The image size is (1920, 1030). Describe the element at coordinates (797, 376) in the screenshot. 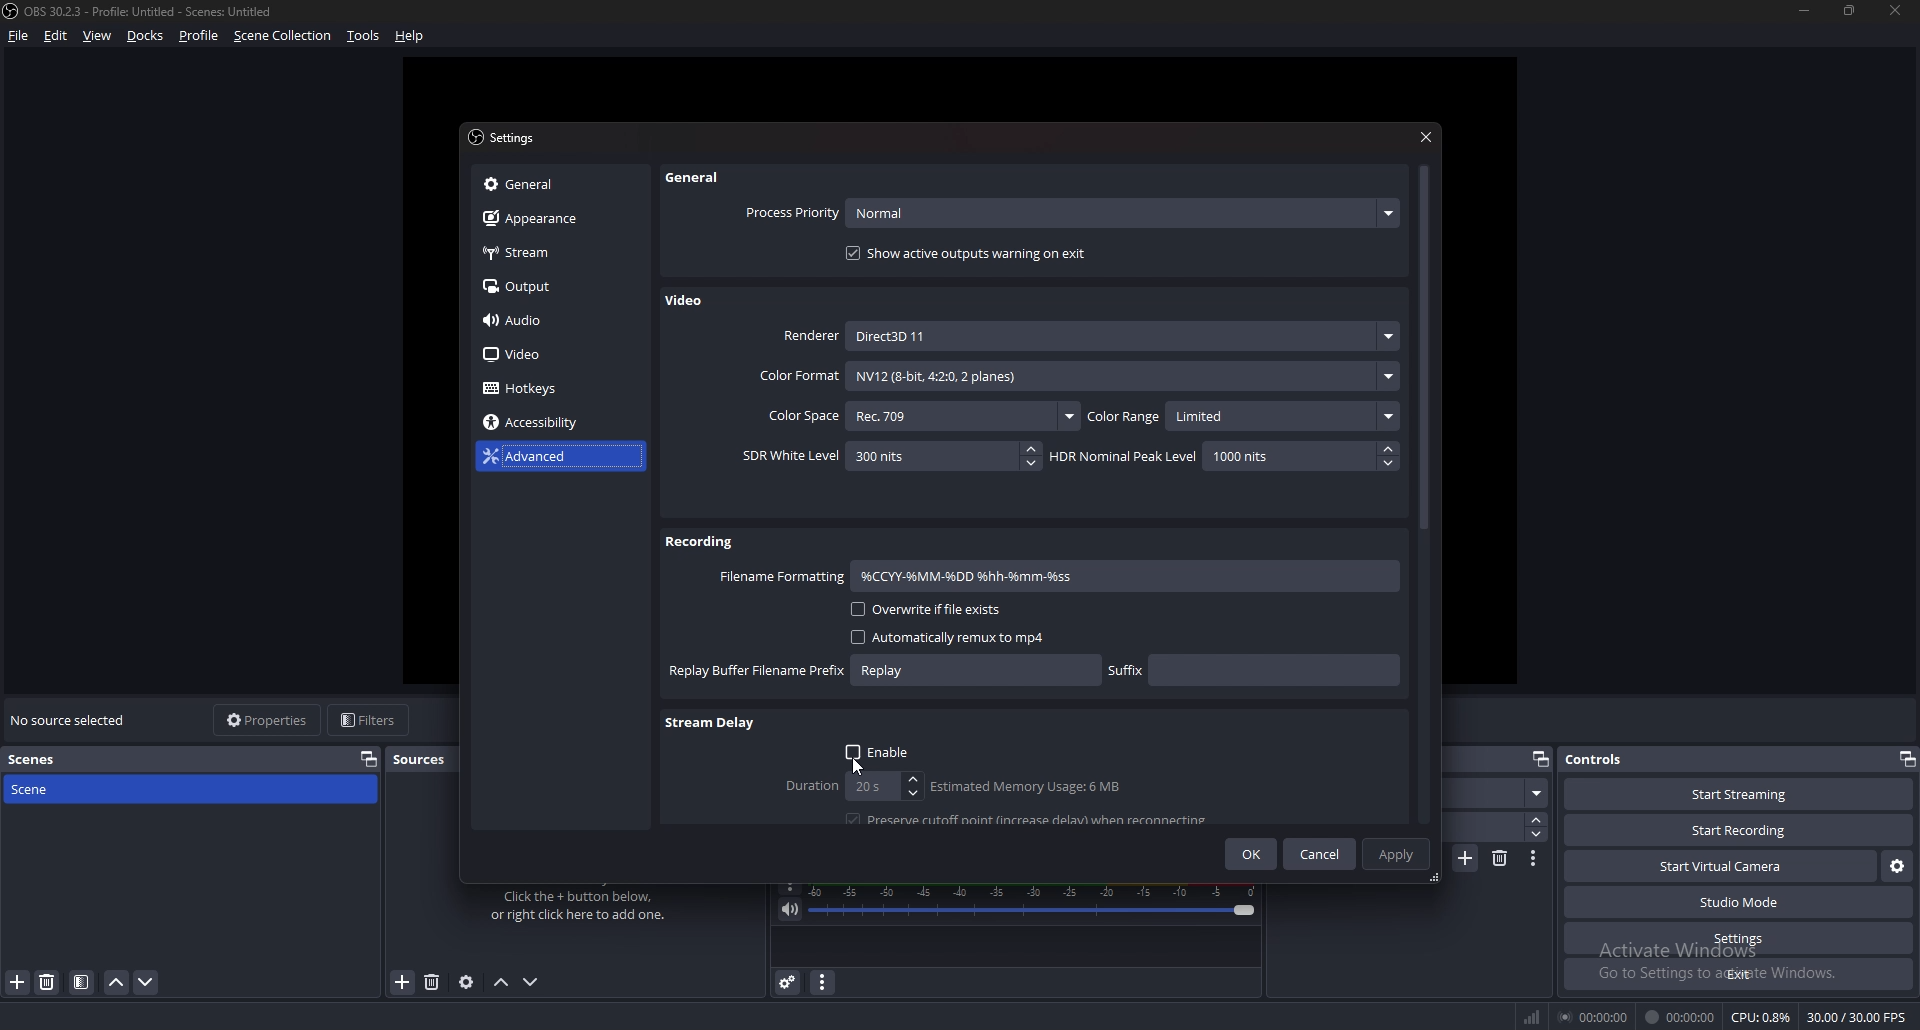

I see `color format` at that location.